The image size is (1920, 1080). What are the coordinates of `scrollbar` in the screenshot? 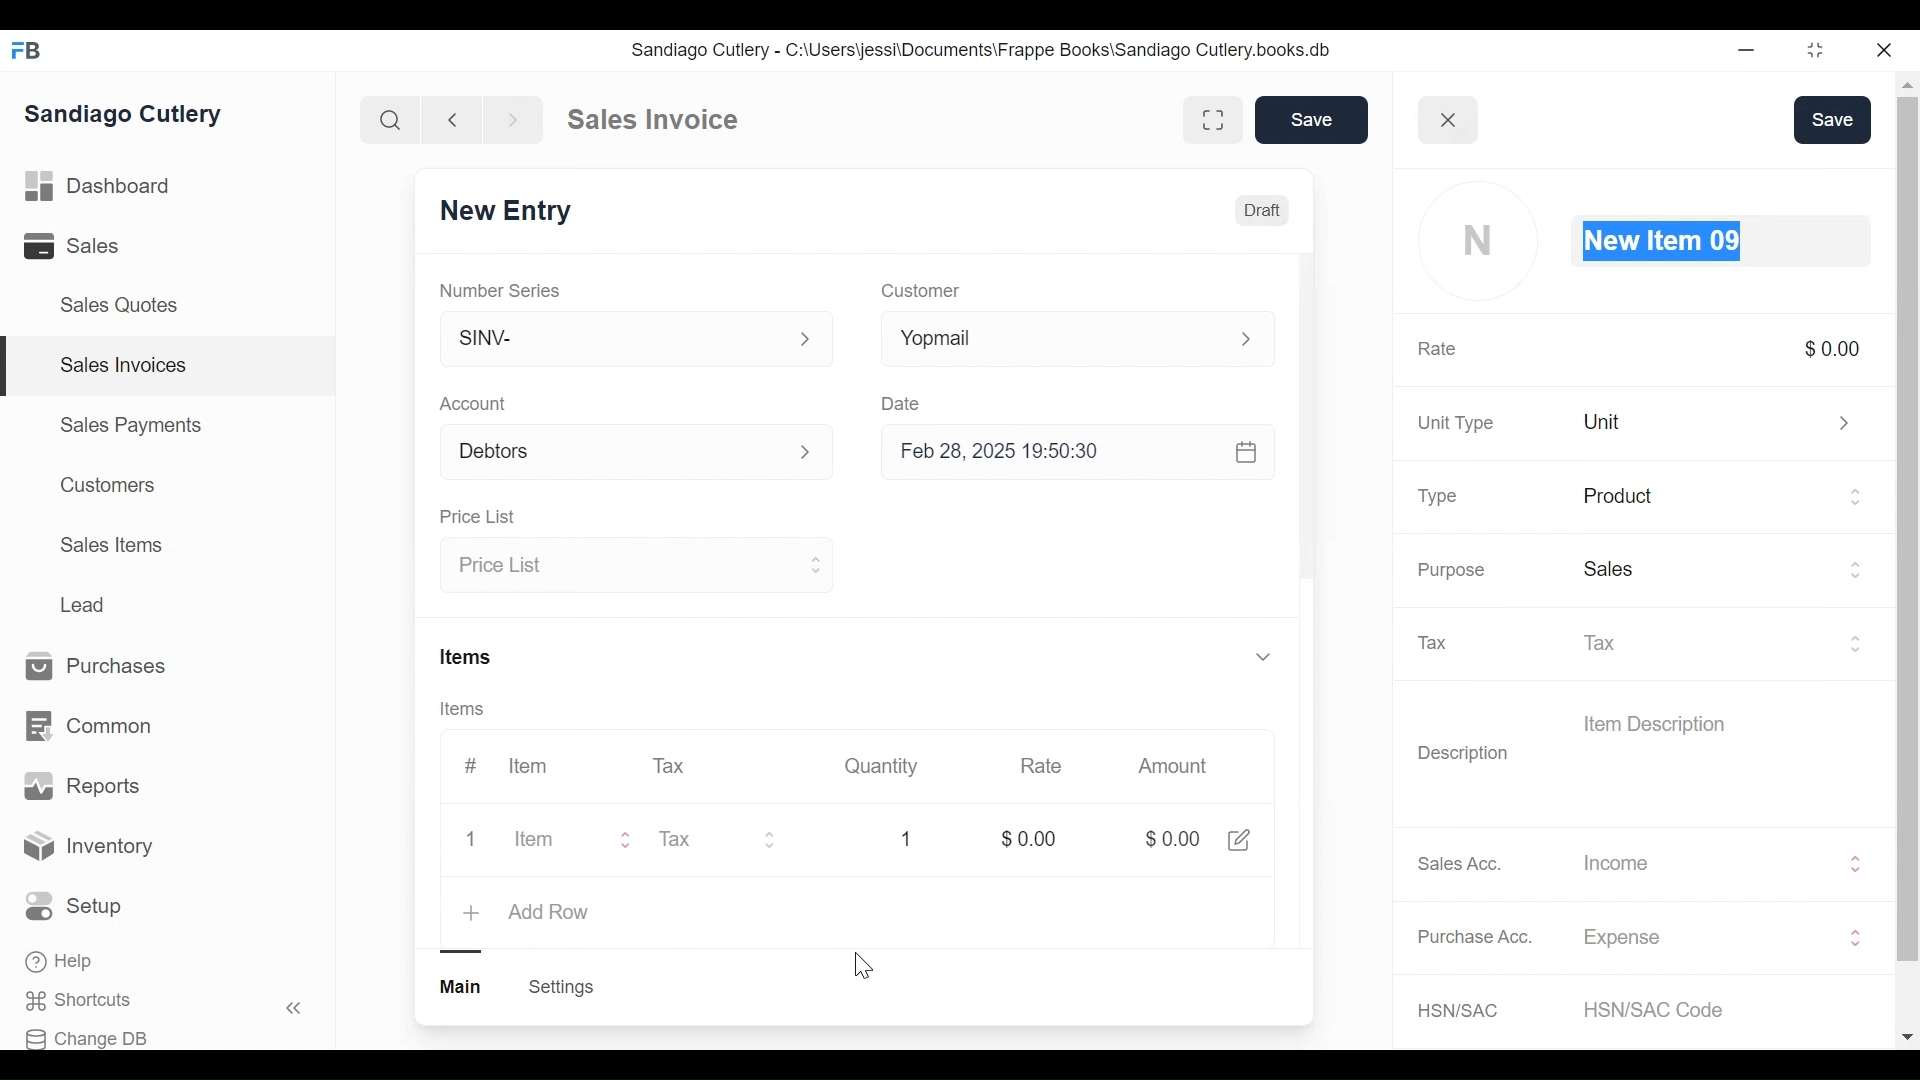 It's located at (1304, 413).